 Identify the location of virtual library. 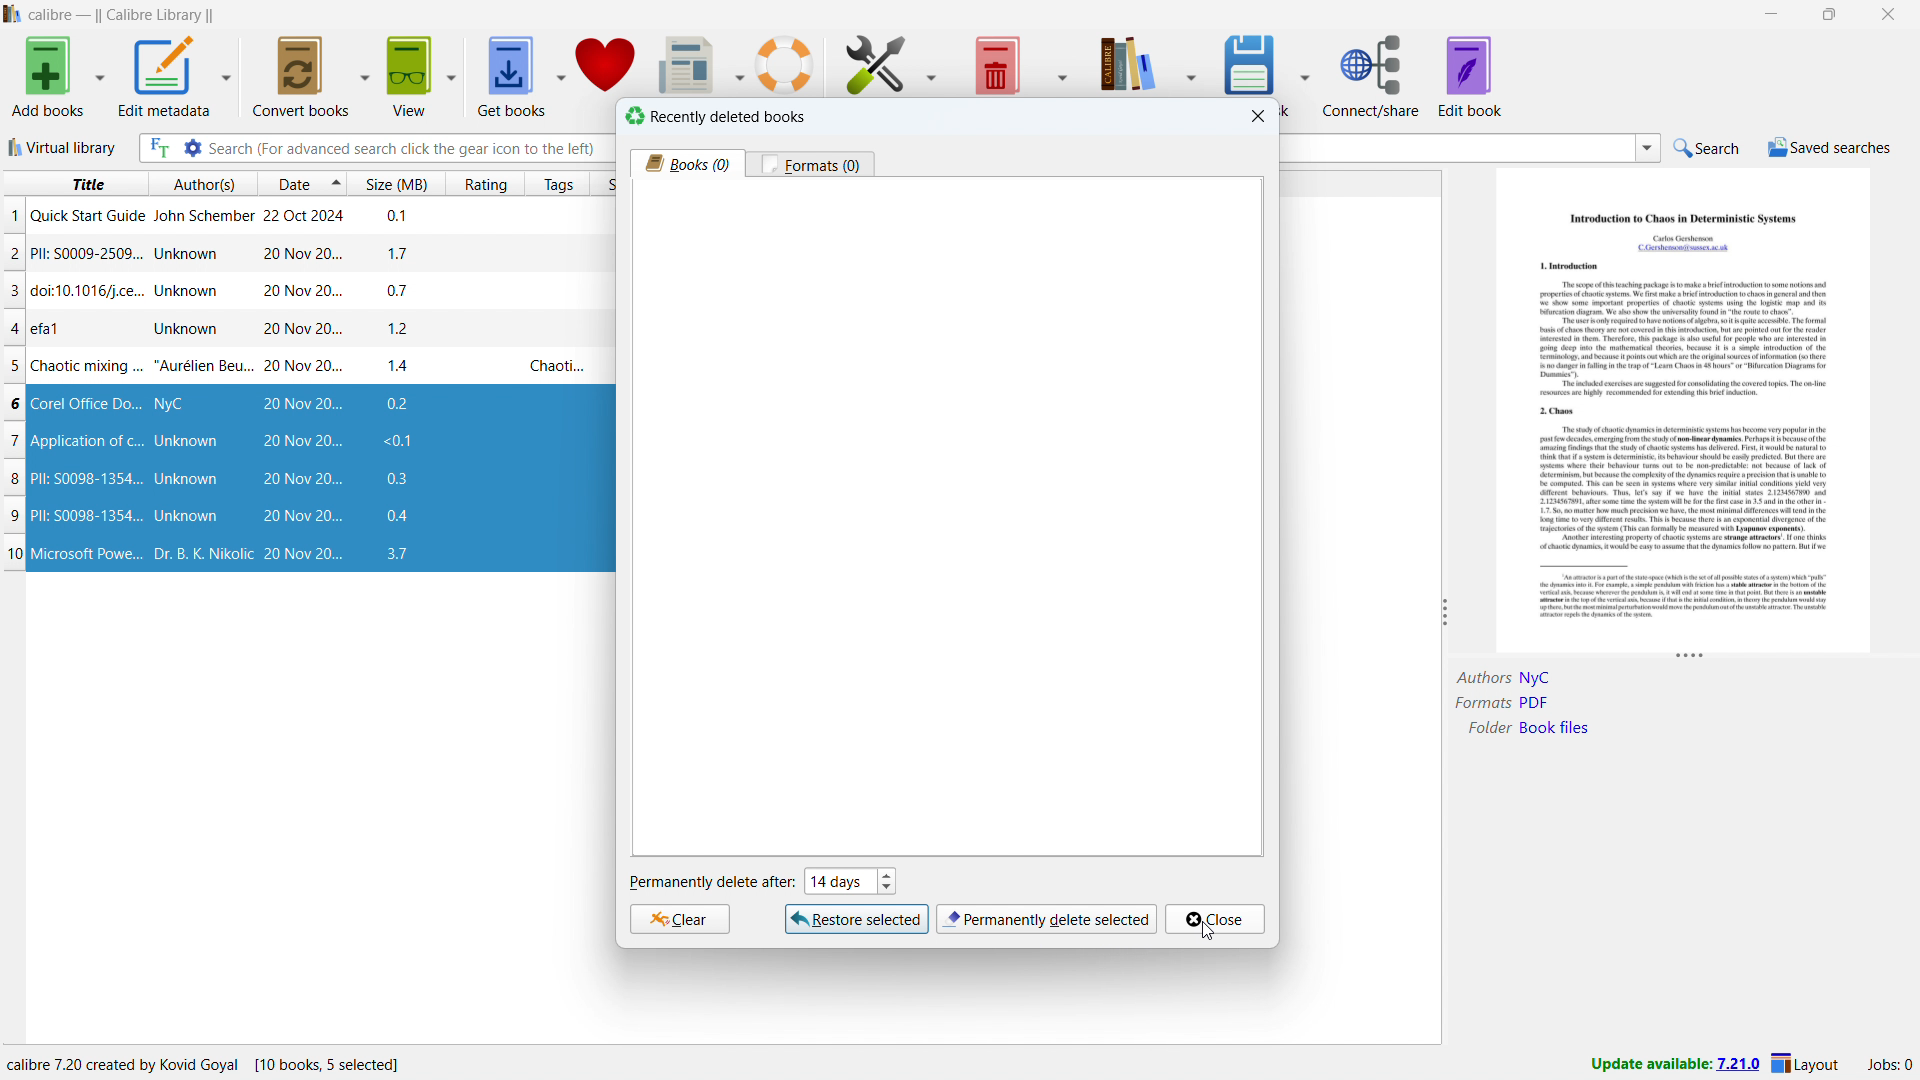
(61, 146).